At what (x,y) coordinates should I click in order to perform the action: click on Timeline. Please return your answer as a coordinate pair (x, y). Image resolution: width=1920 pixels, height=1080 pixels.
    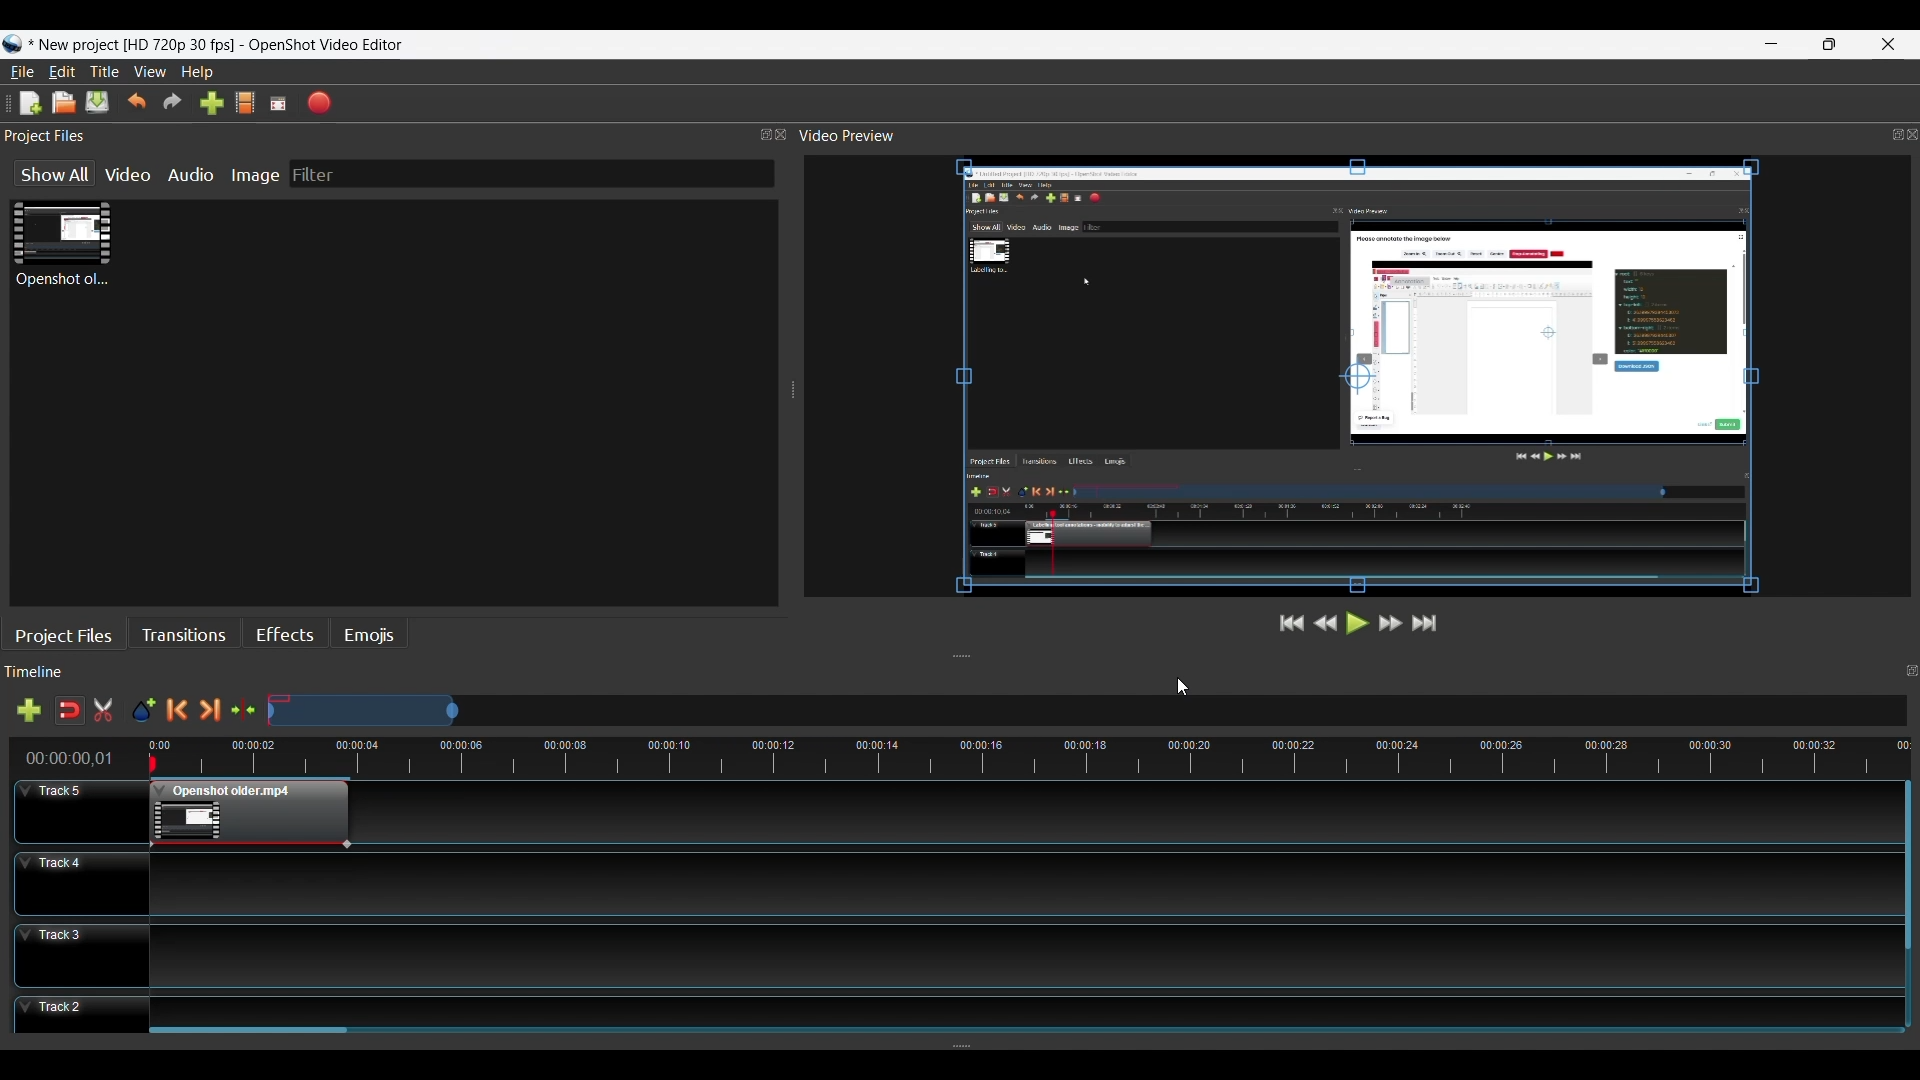
    Looking at the image, I should click on (962, 749).